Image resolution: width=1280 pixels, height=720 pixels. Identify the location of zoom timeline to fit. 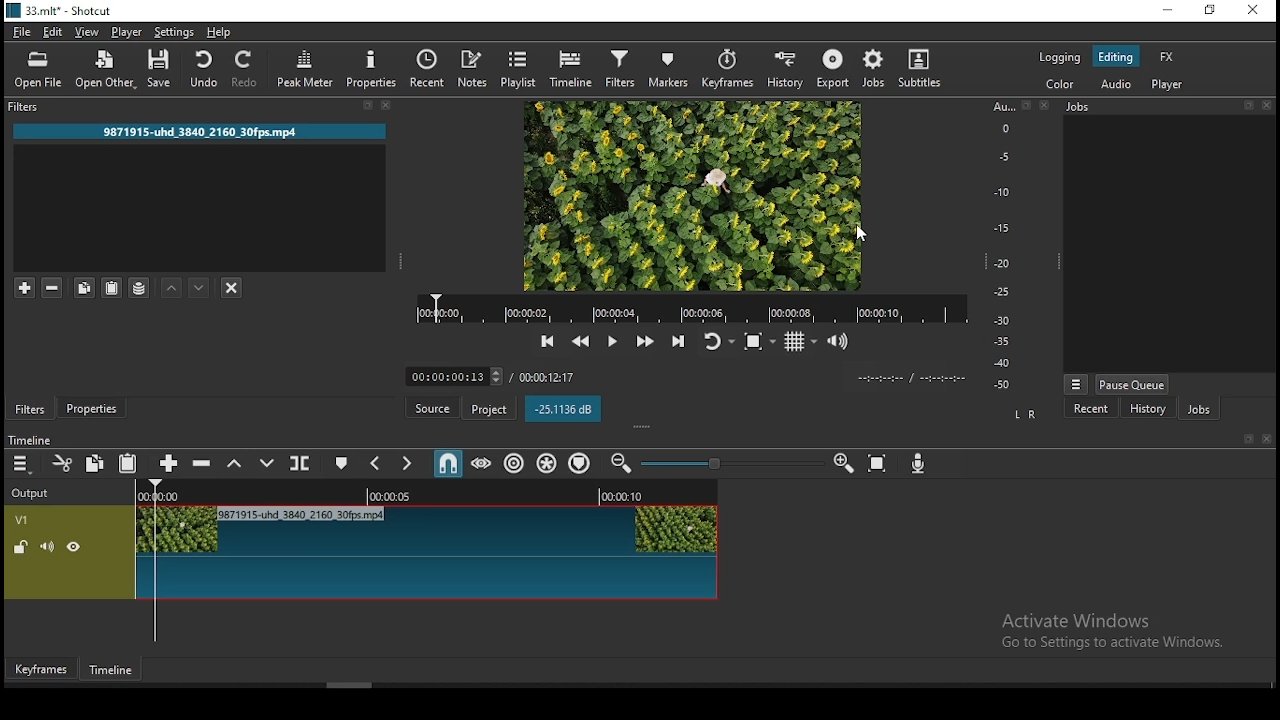
(879, 463).